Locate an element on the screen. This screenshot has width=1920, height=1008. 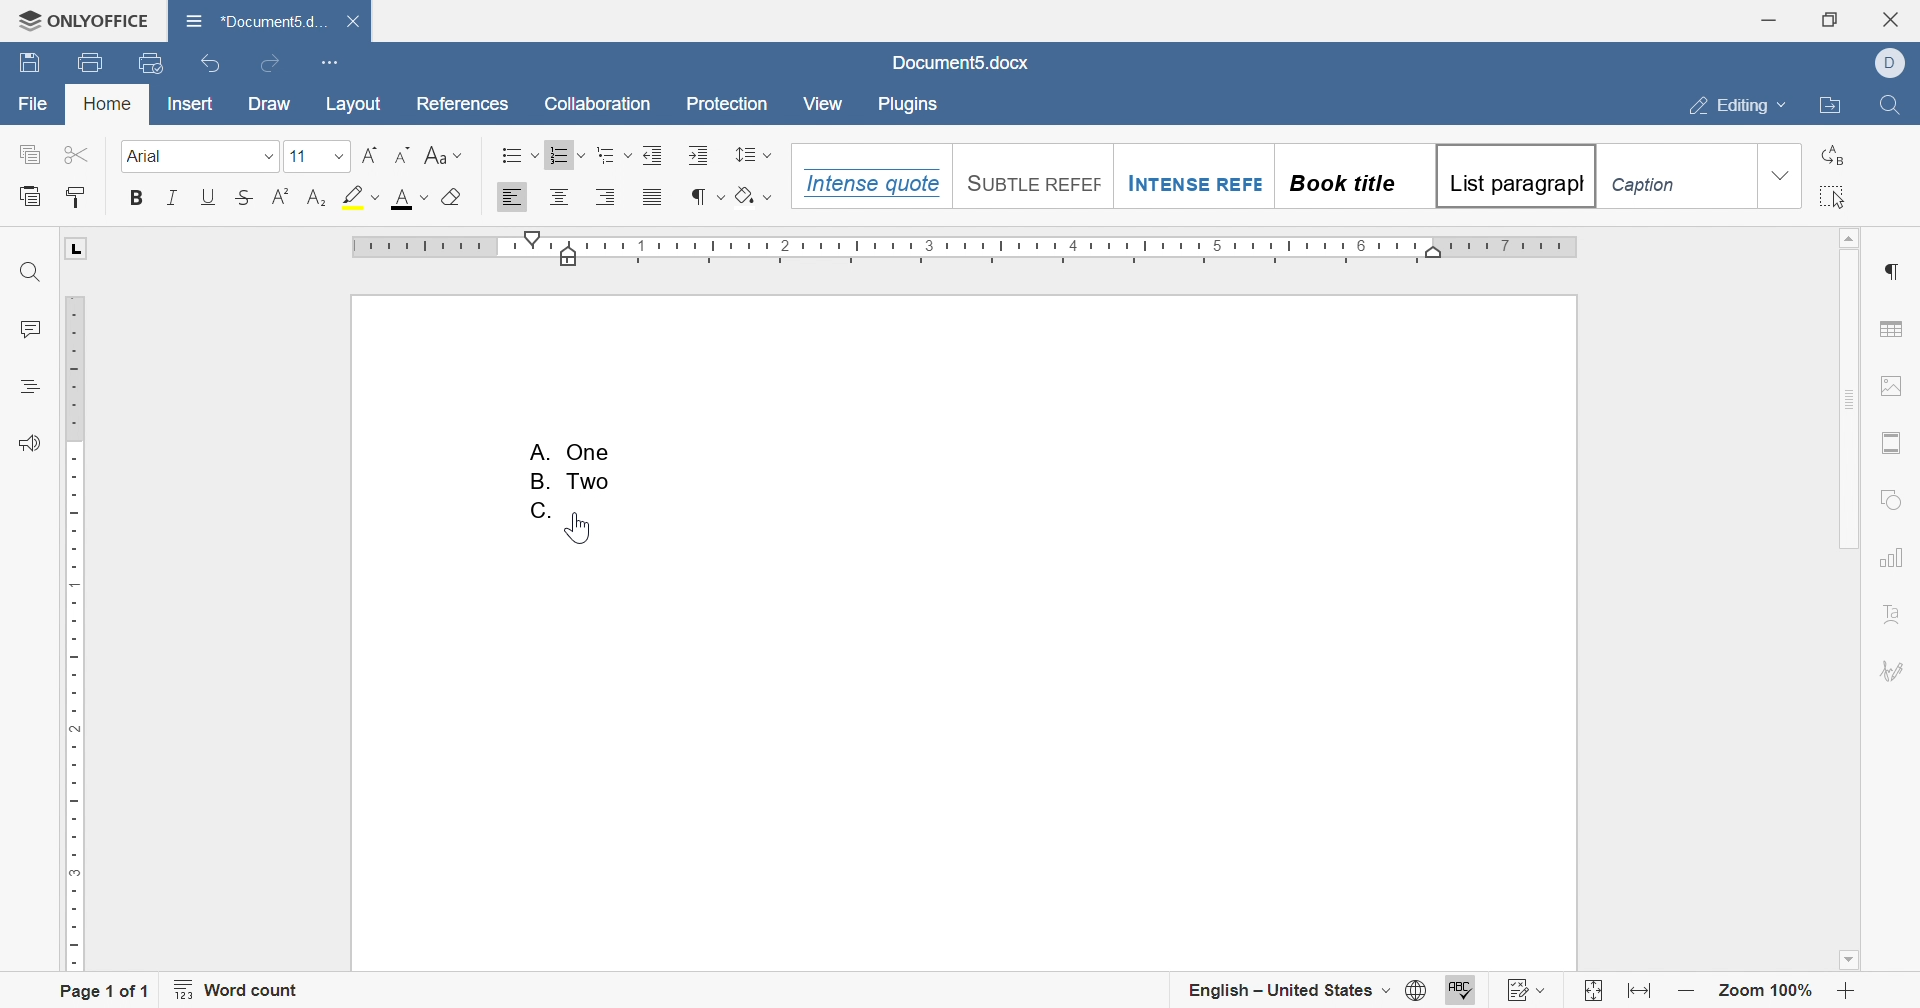
Bold is located at coordinates (137, 197).